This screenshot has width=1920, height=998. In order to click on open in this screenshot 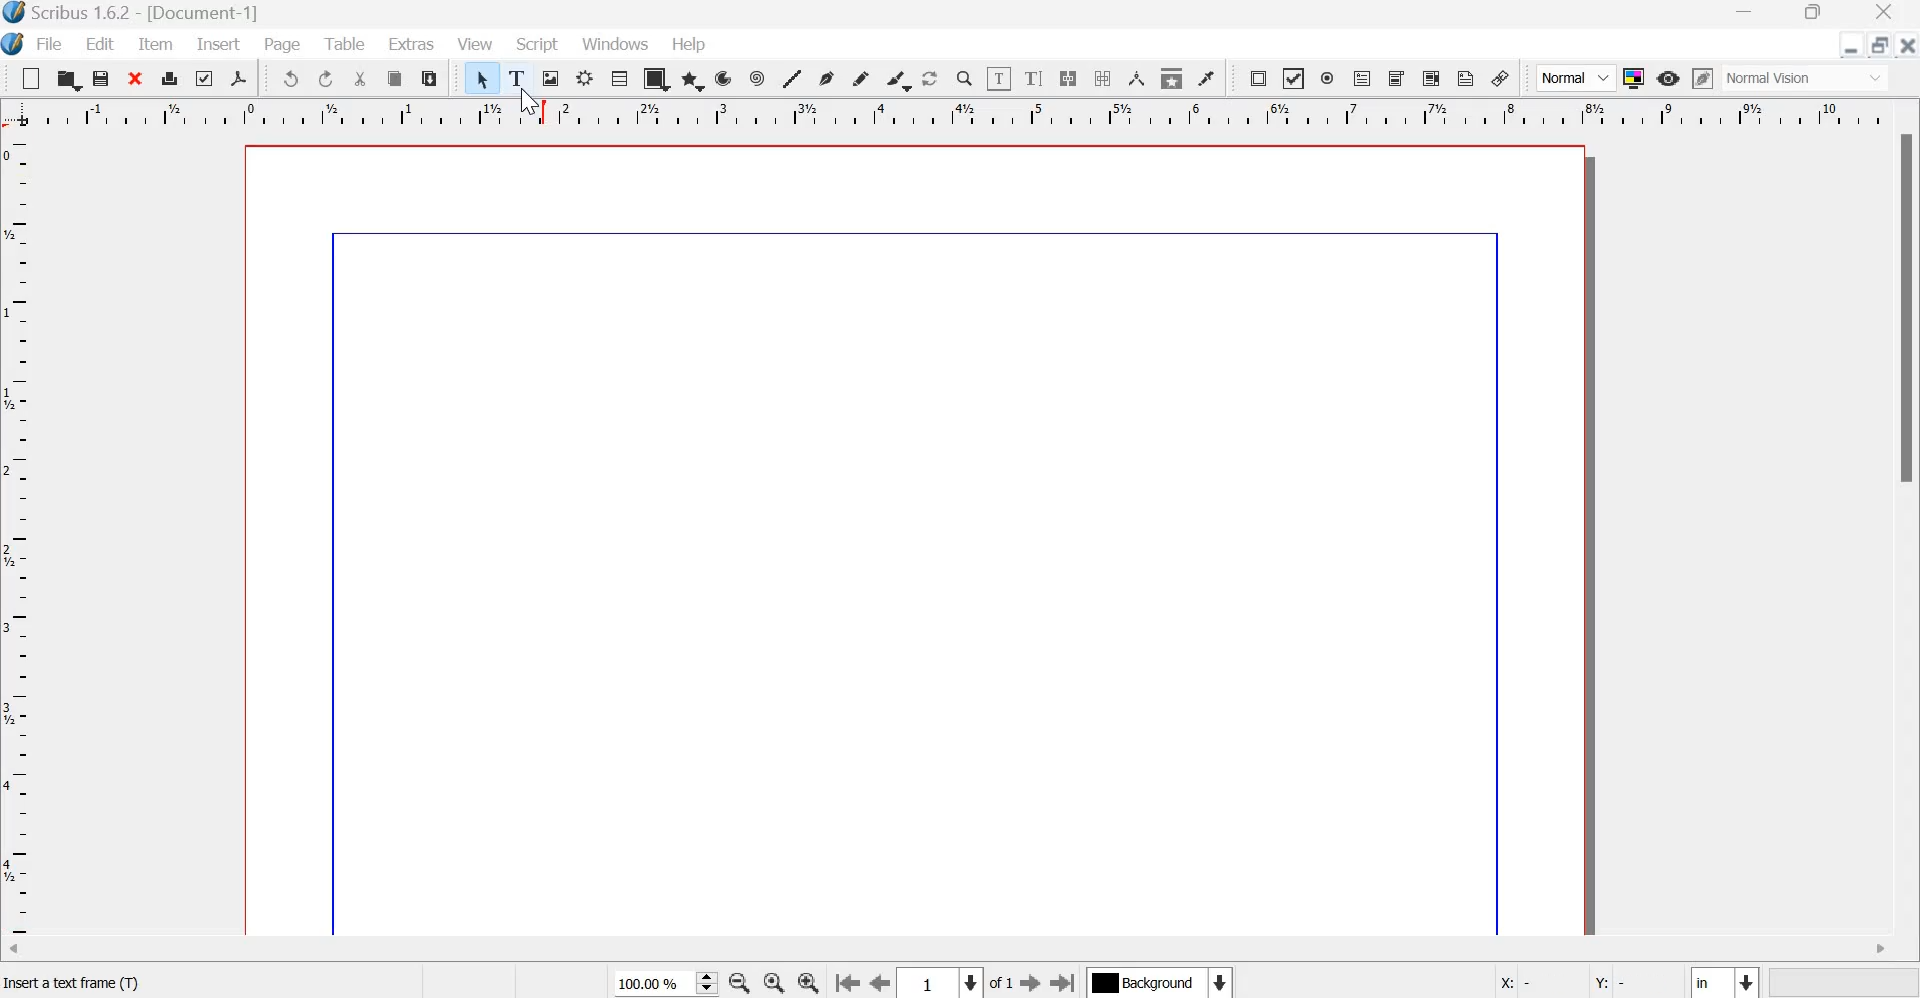, I will do `click(67, 78)`.